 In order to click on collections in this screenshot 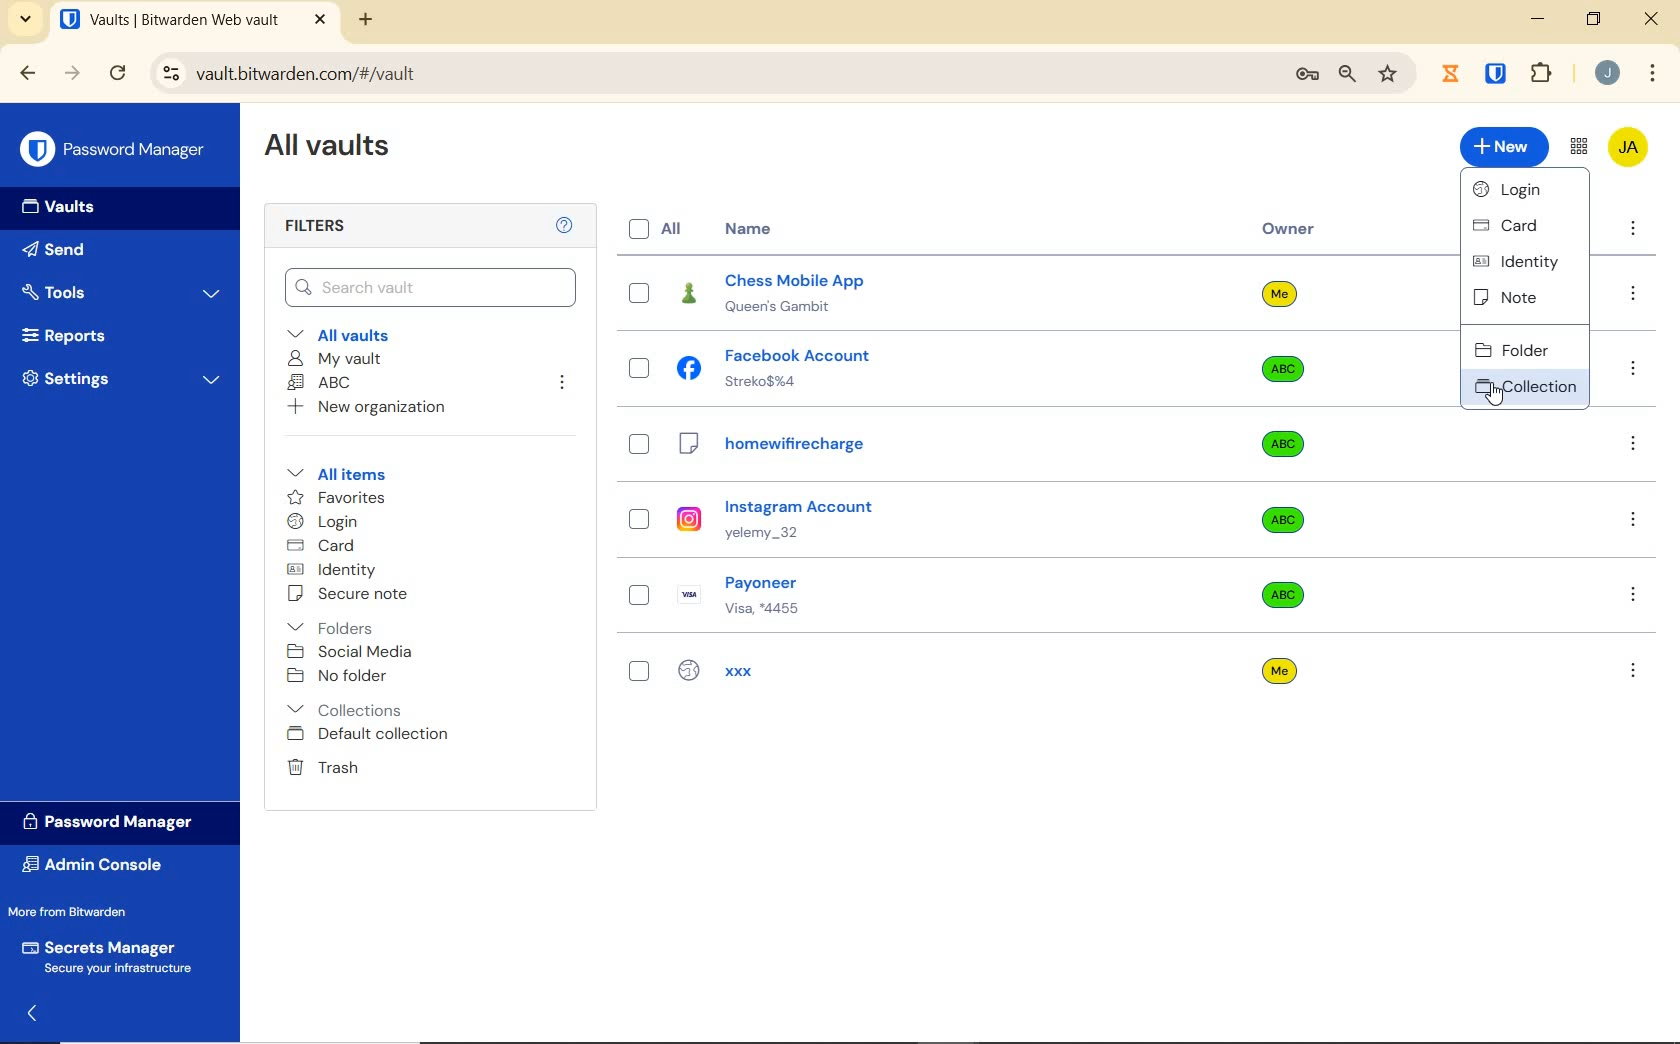, I will do `click(347, 708)`.